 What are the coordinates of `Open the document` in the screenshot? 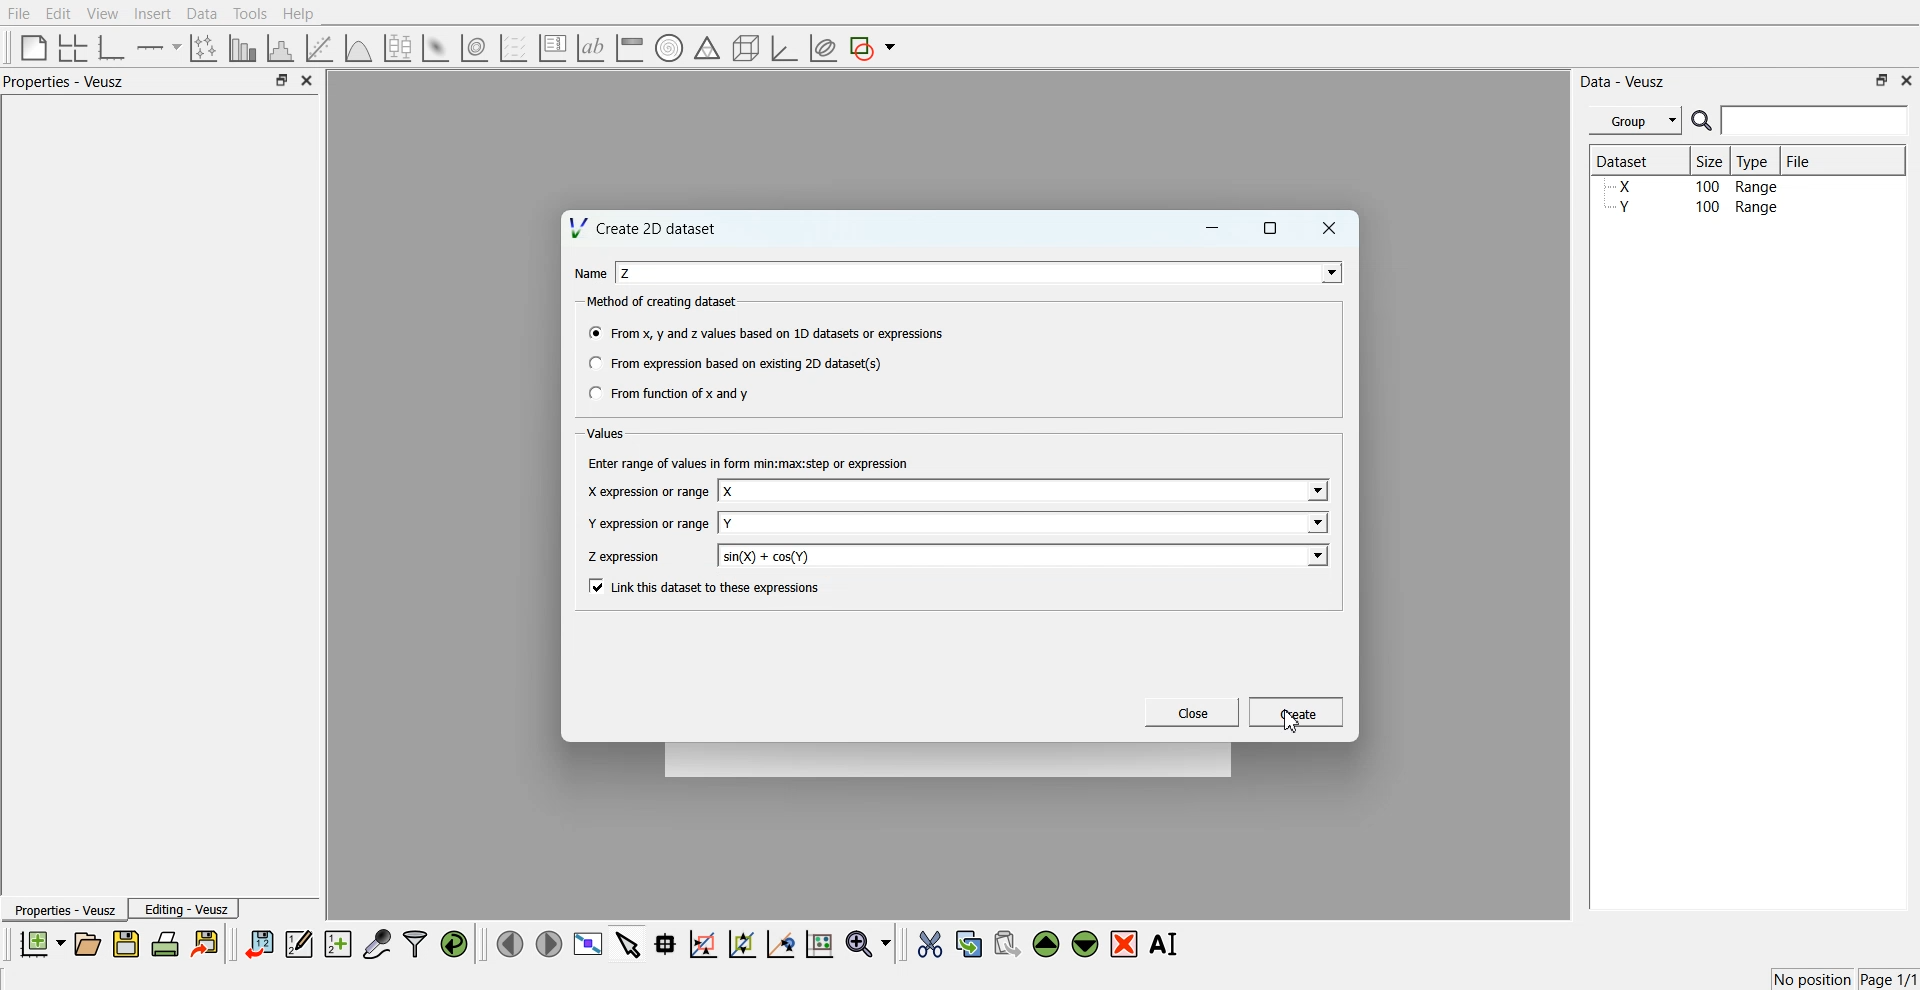 It's located at (86, 944).